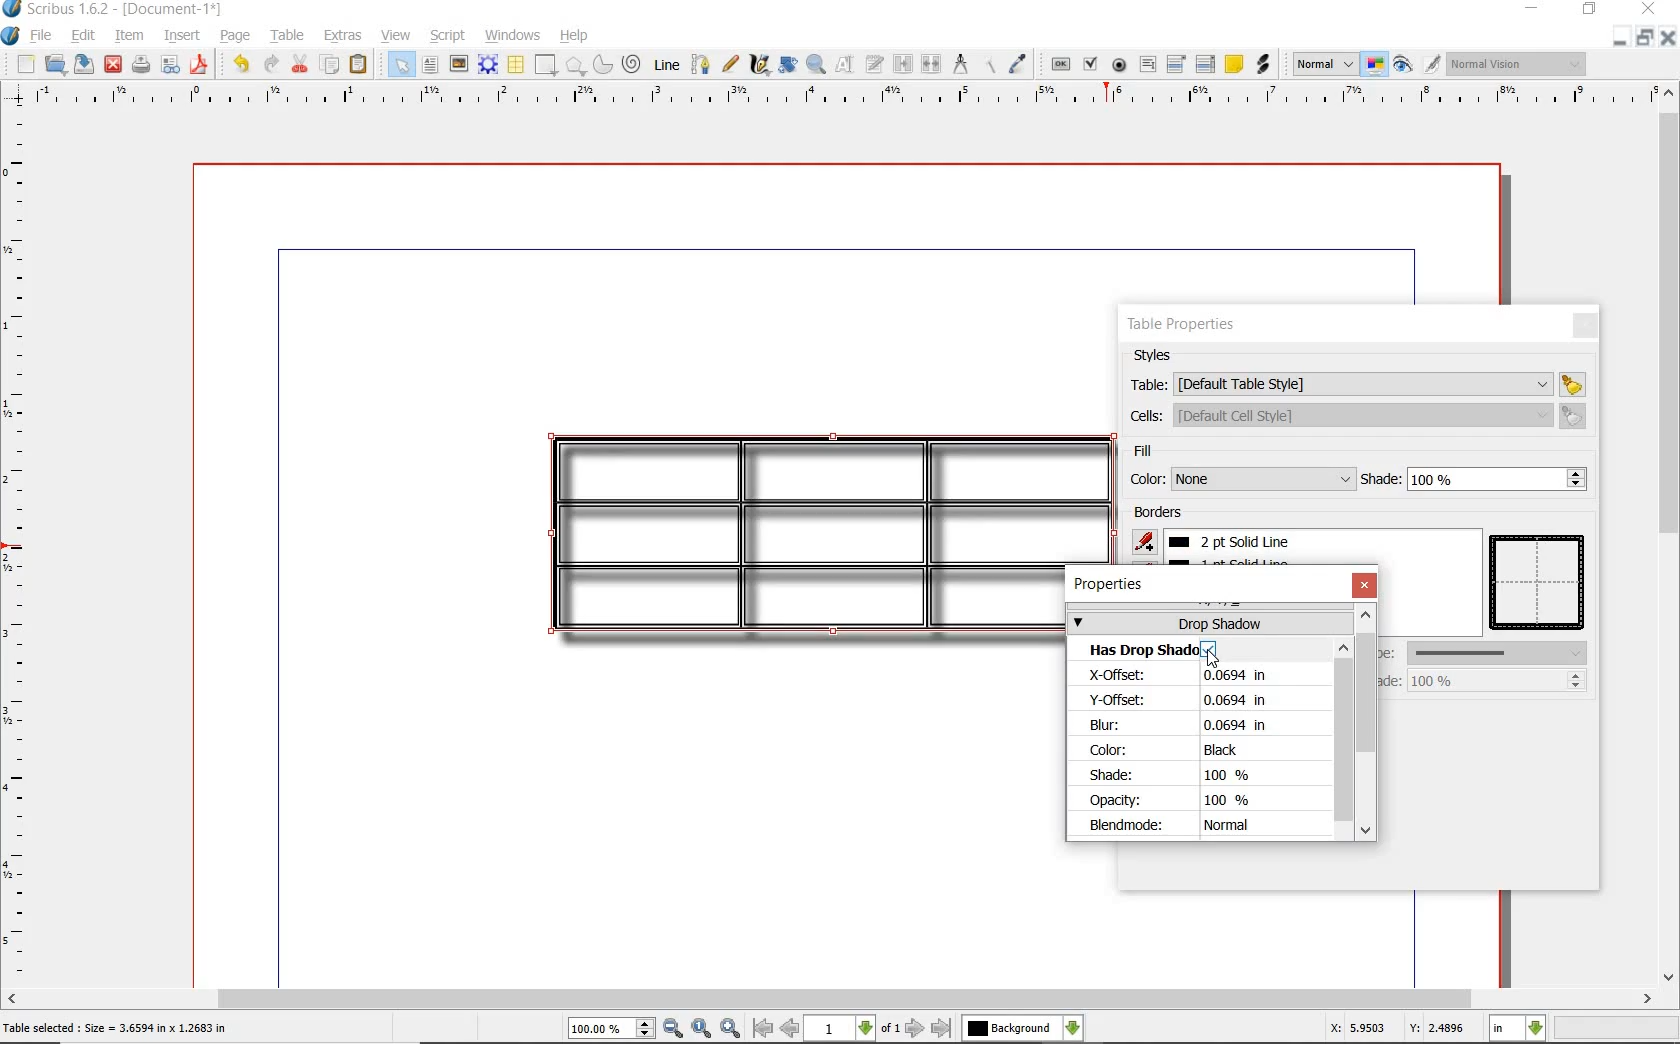 Image resolution: width=1680 pixels, height=1044 pixels. I want to click on edit text with story editor, so click(874, 64).